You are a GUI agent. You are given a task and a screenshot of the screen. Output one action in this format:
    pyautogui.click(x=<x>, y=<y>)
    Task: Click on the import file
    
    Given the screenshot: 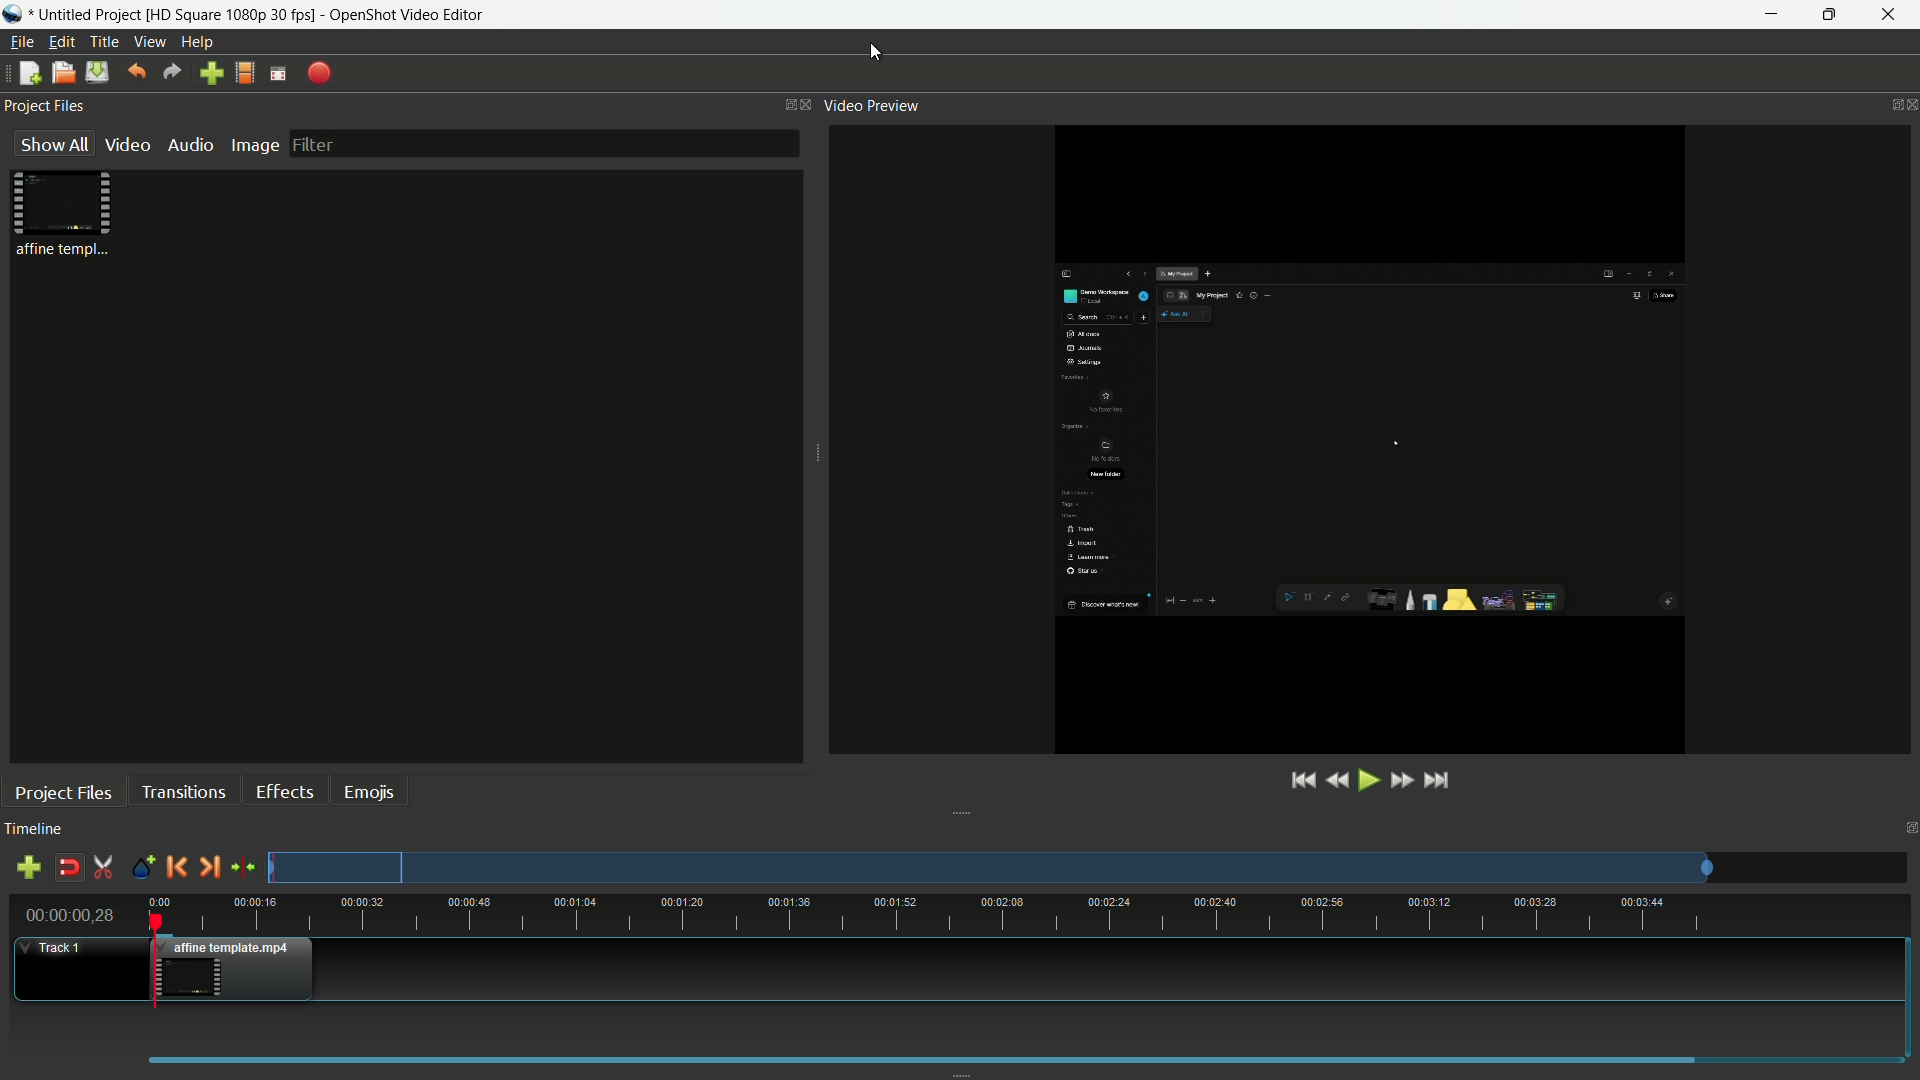 What is the action you would take?
    pyautogui.click(x=212, y=74)
    